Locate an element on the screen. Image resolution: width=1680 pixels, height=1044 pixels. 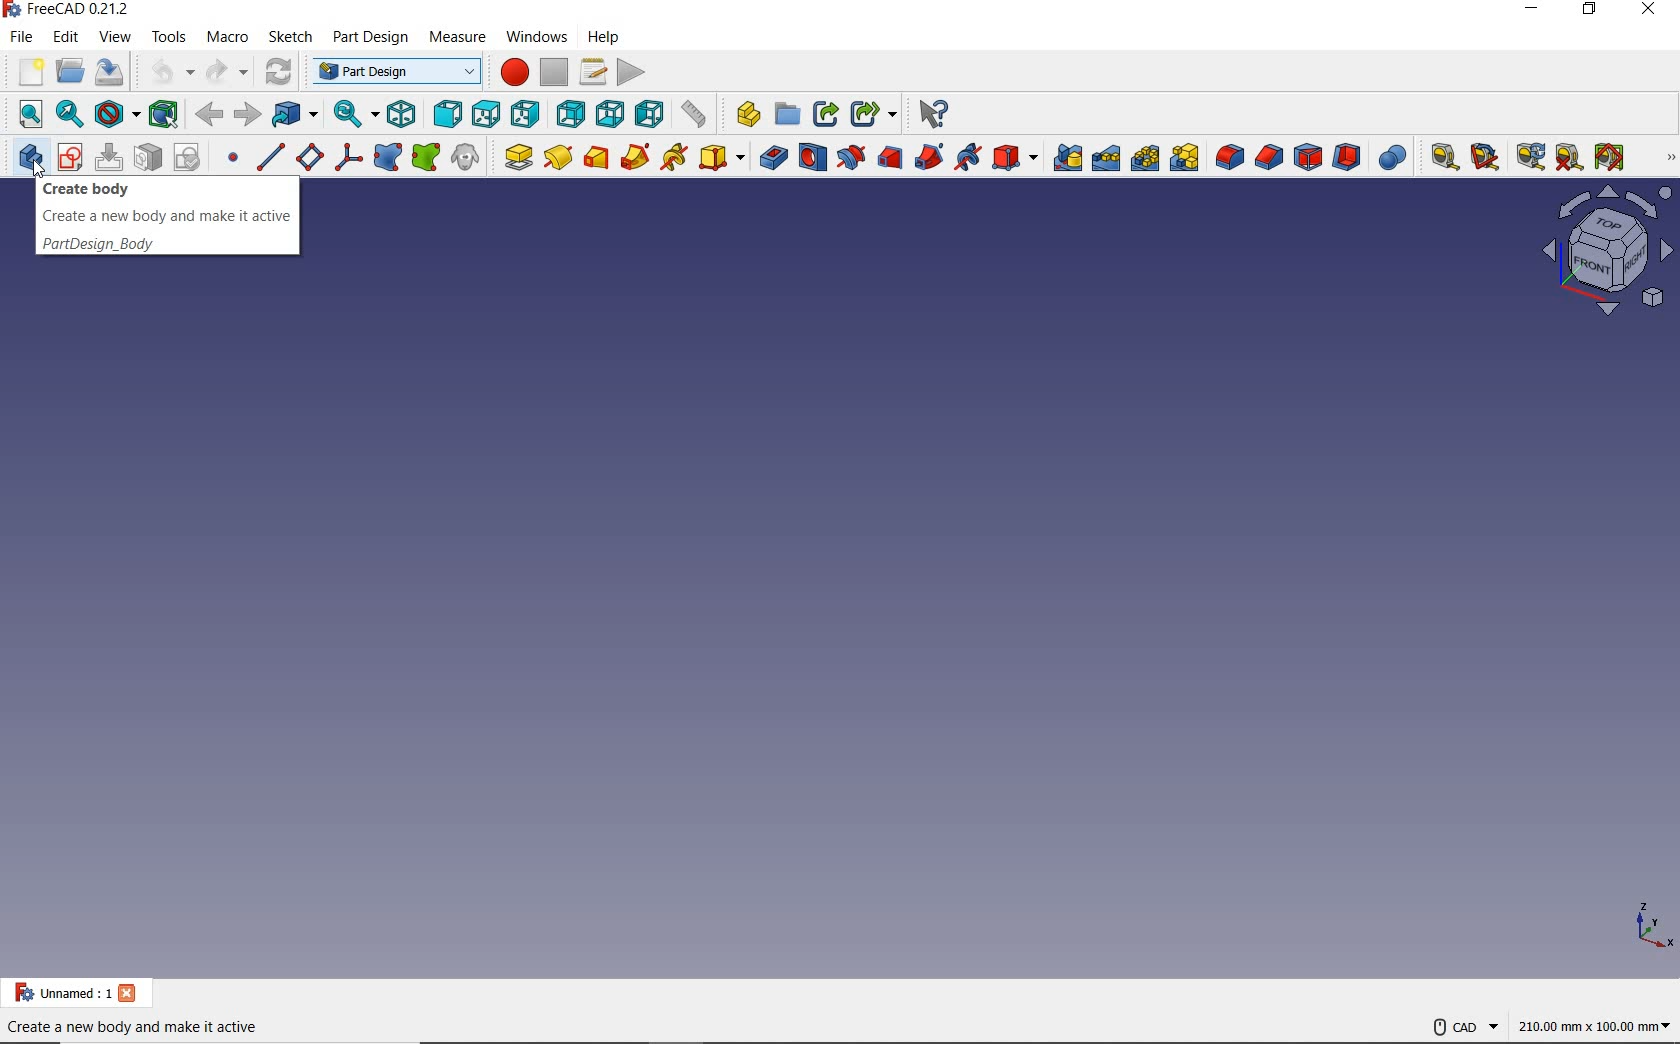
SUBTRACTIVE PIPE is located at coordinates (929, 157).